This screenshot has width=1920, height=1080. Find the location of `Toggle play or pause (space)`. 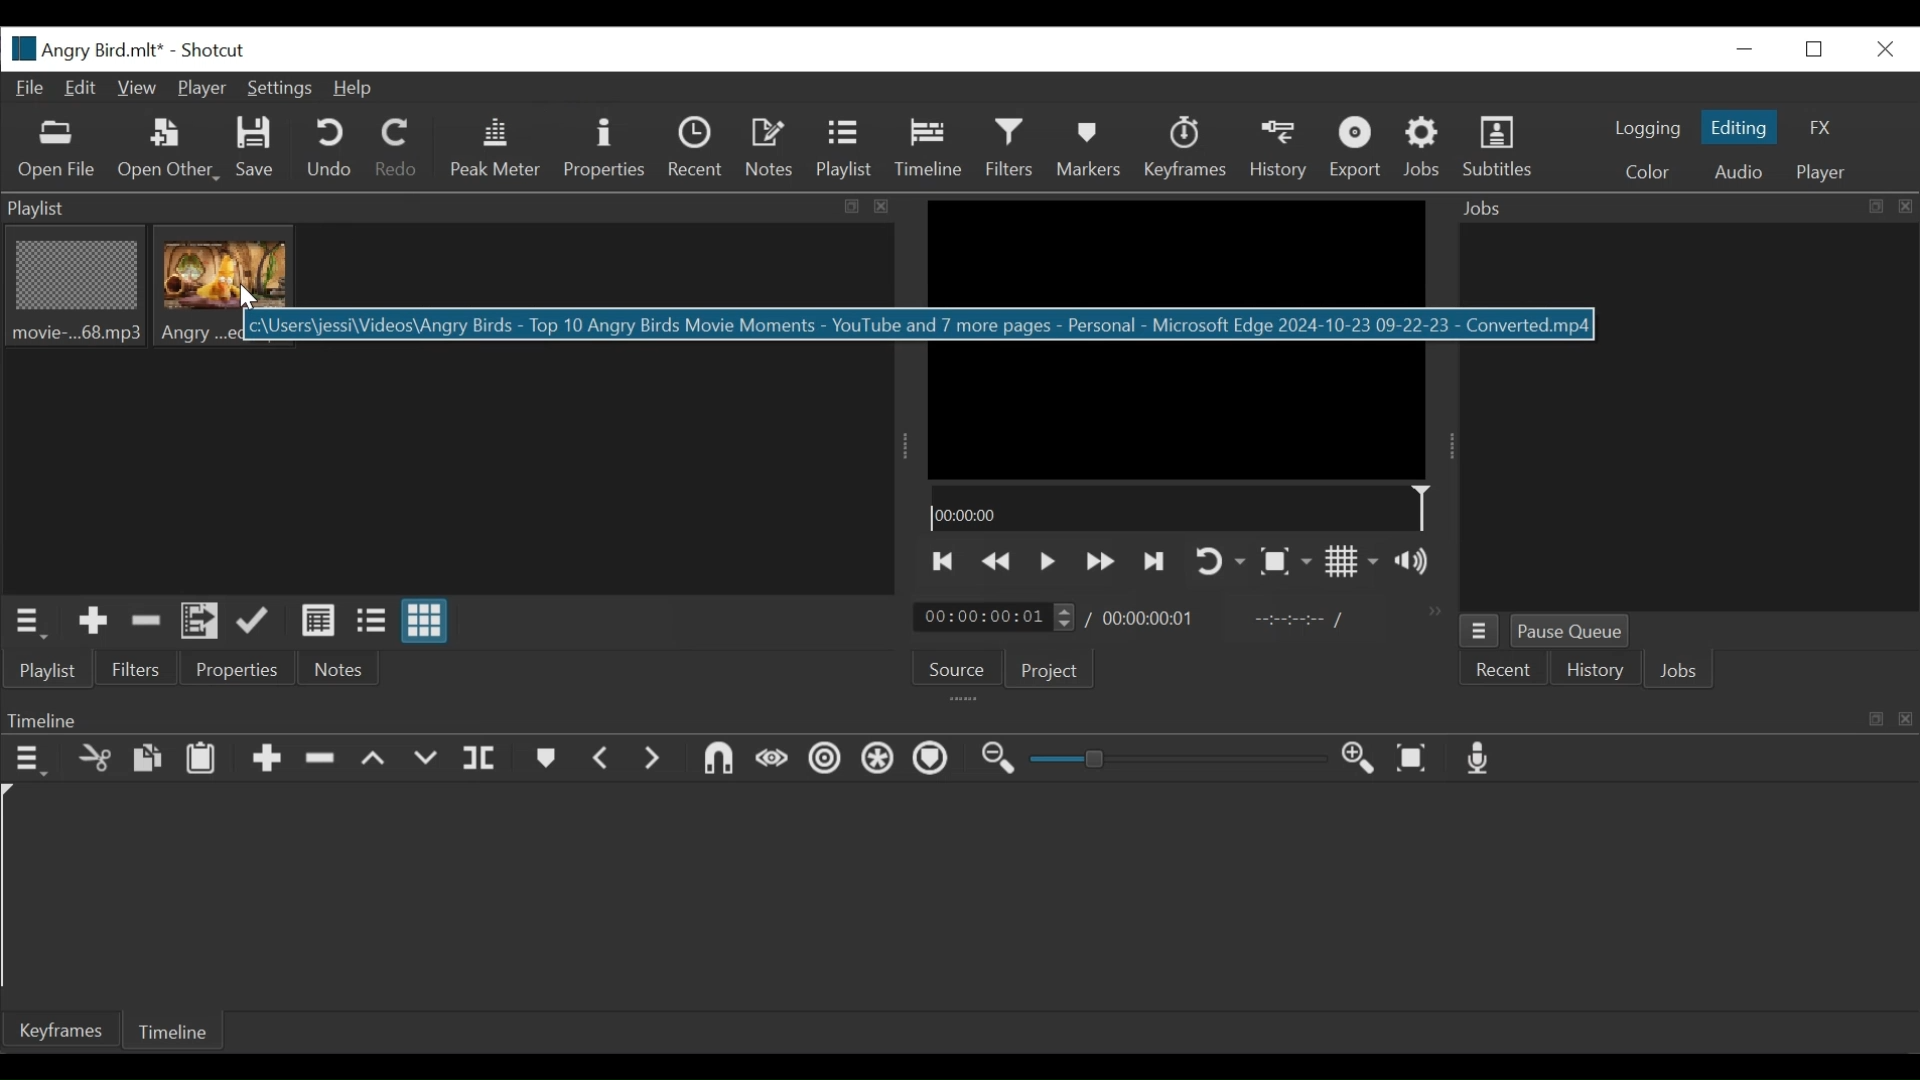

Toggle play or pause (space) is located at coordinates (1047, 562).